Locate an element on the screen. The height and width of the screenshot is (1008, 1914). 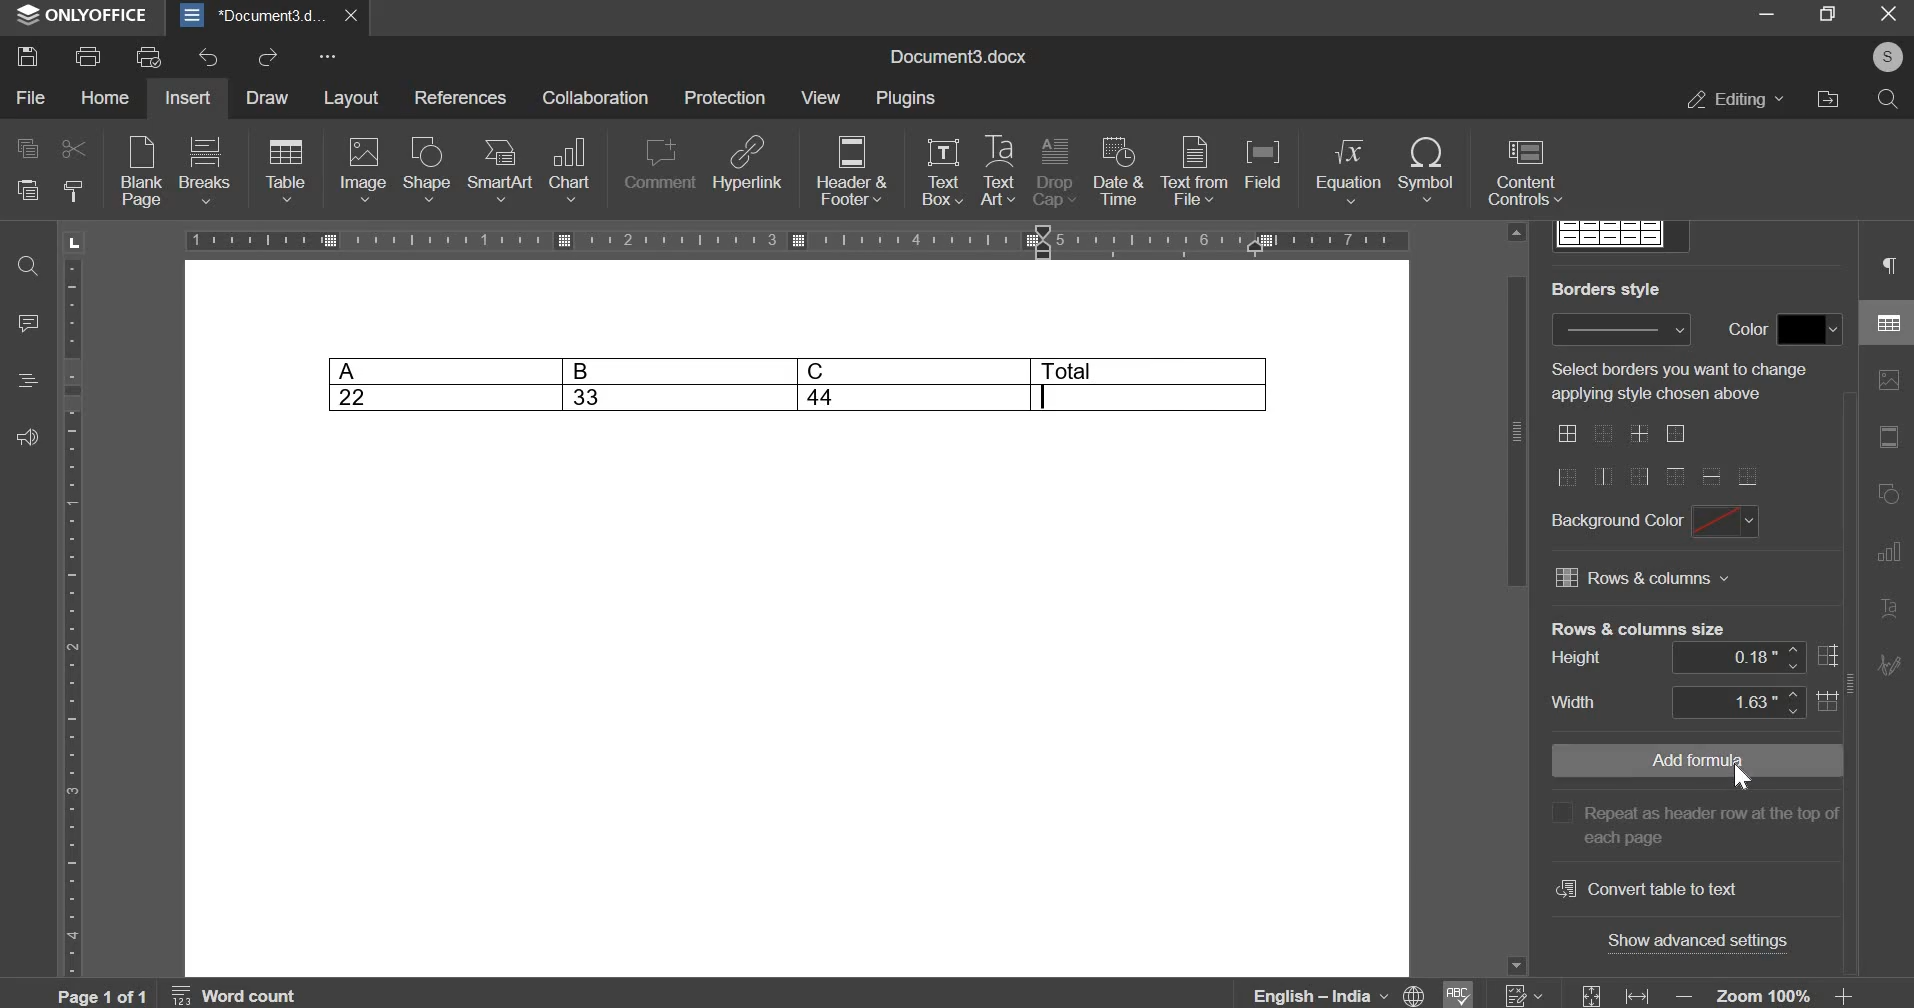
field is located at coordinates (1266, 170).